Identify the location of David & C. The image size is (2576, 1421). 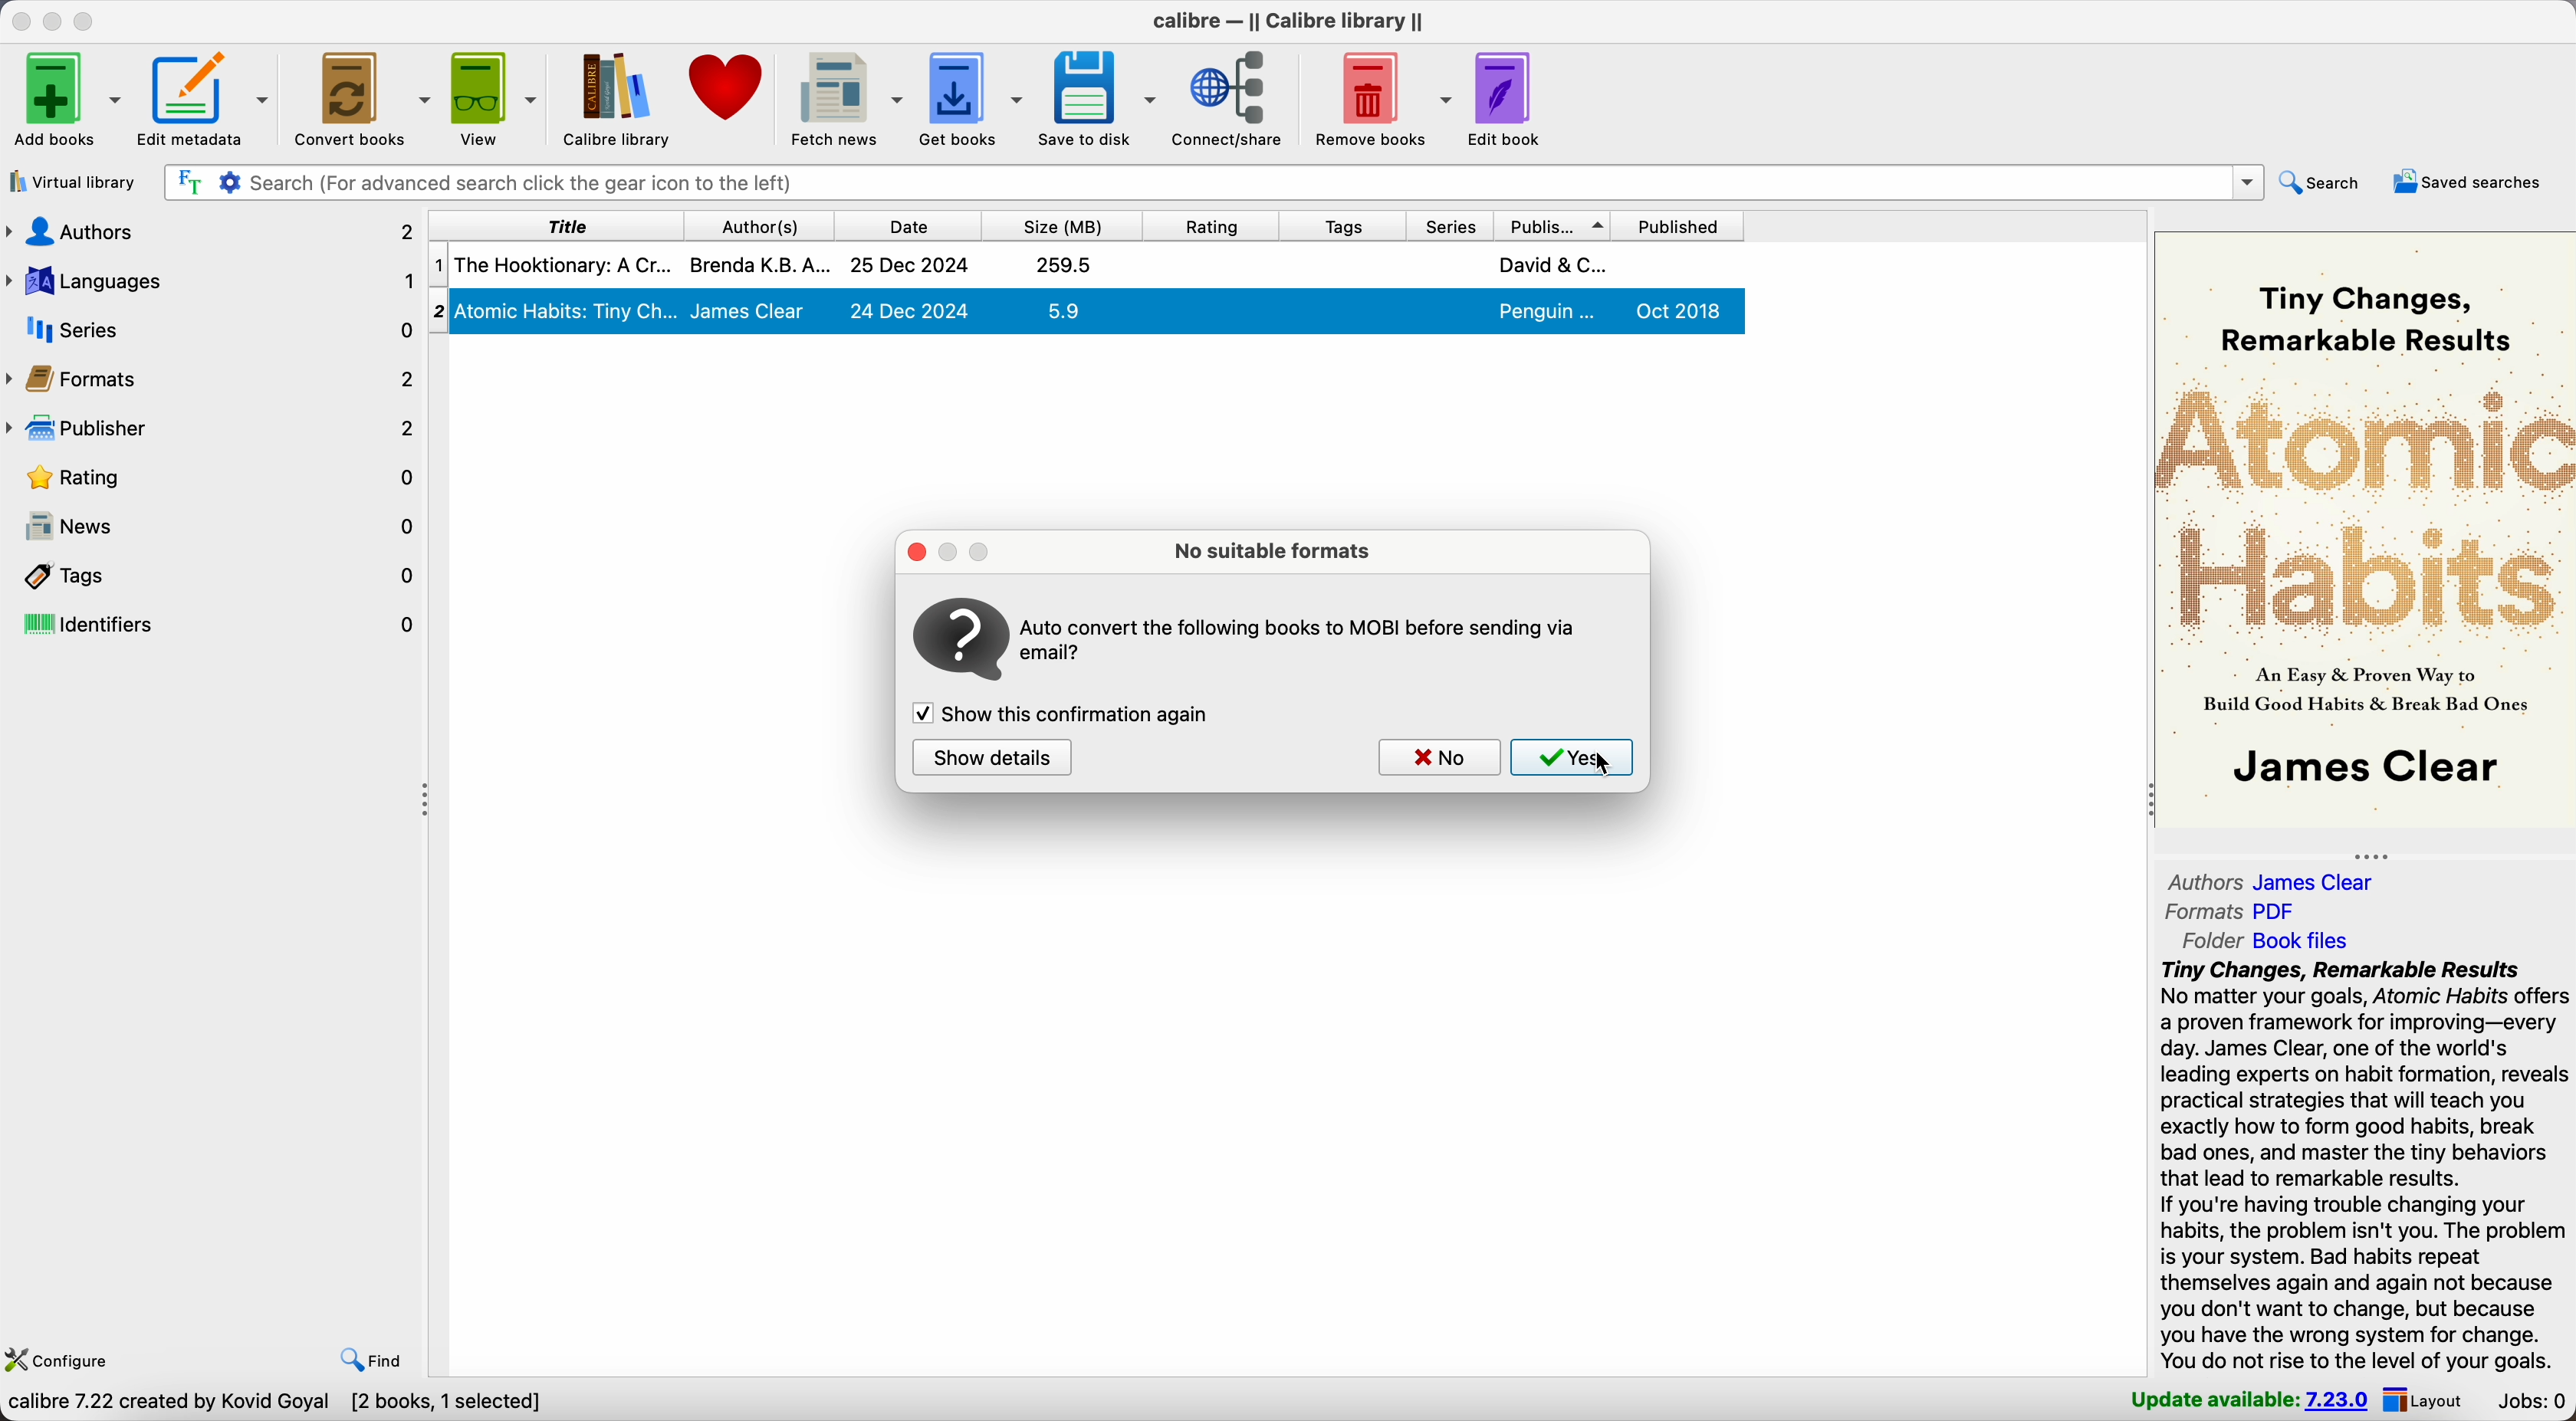
(1552, 264).